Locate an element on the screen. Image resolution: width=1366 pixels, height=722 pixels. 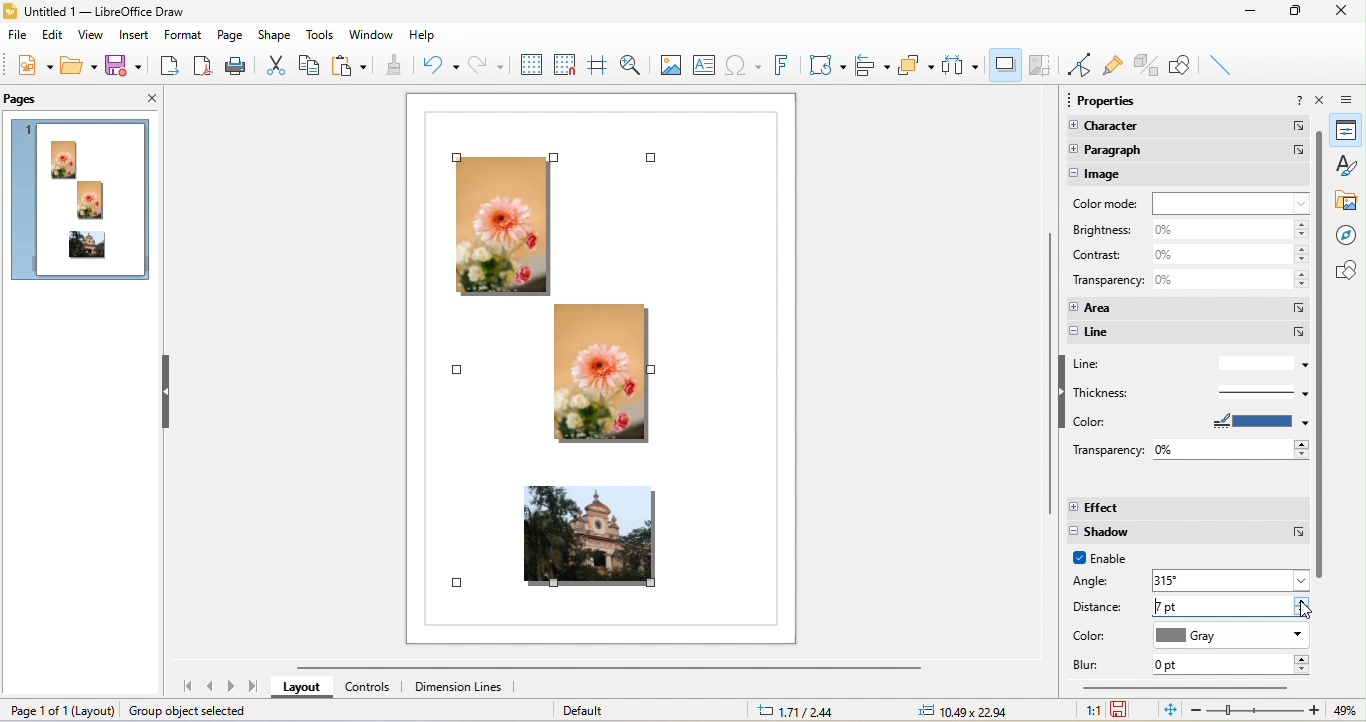
navigator is located at coordinates (1349, 235).